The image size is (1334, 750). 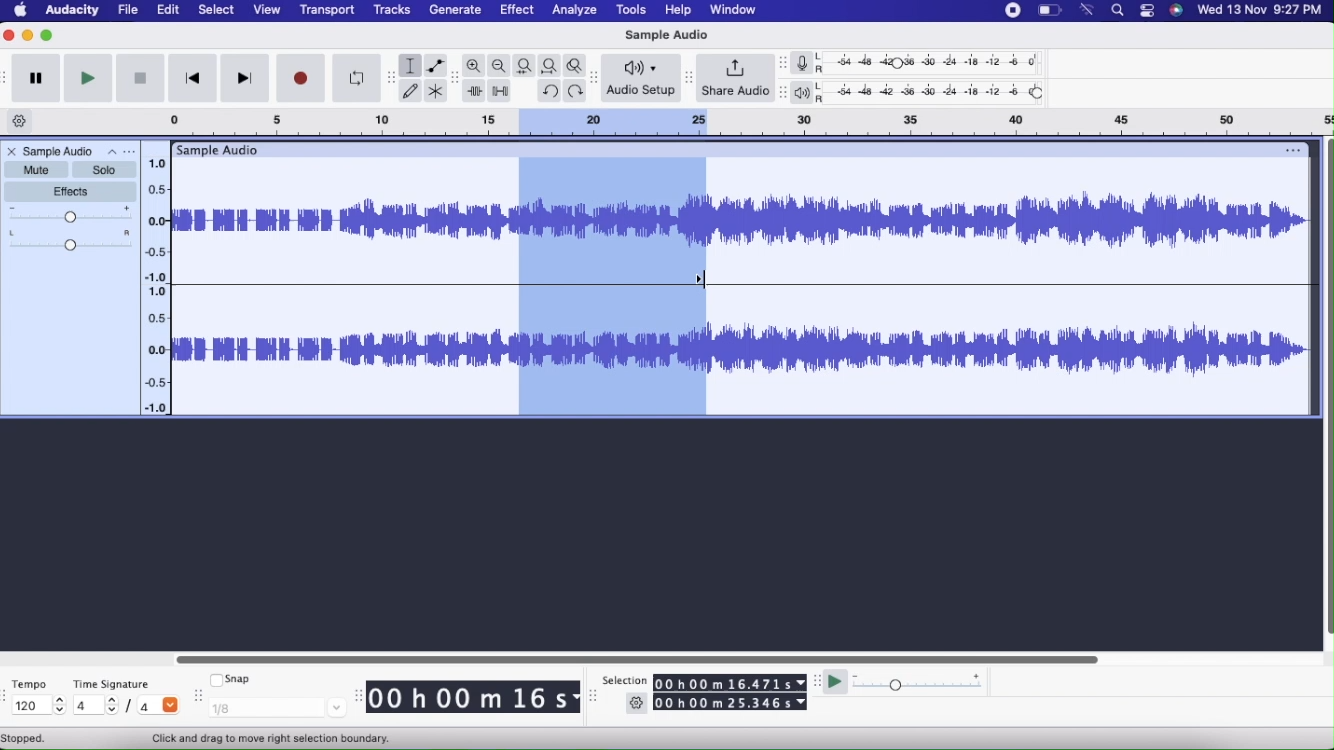 What do you see at coordinates (676, 10) in the screenshot?
I see `Help` at bounding box center [676, 10].